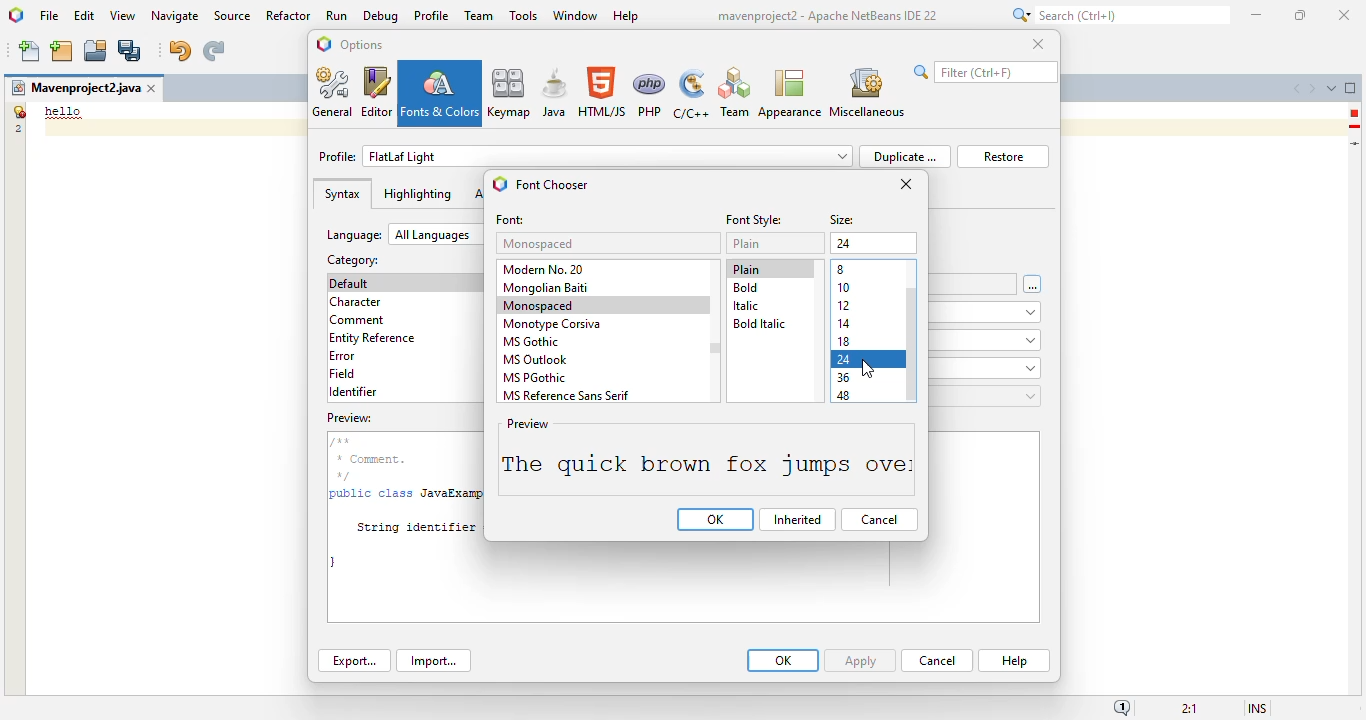 This screenshot has height=720, width=1366. I want to click on cursor, so click(871, 366).